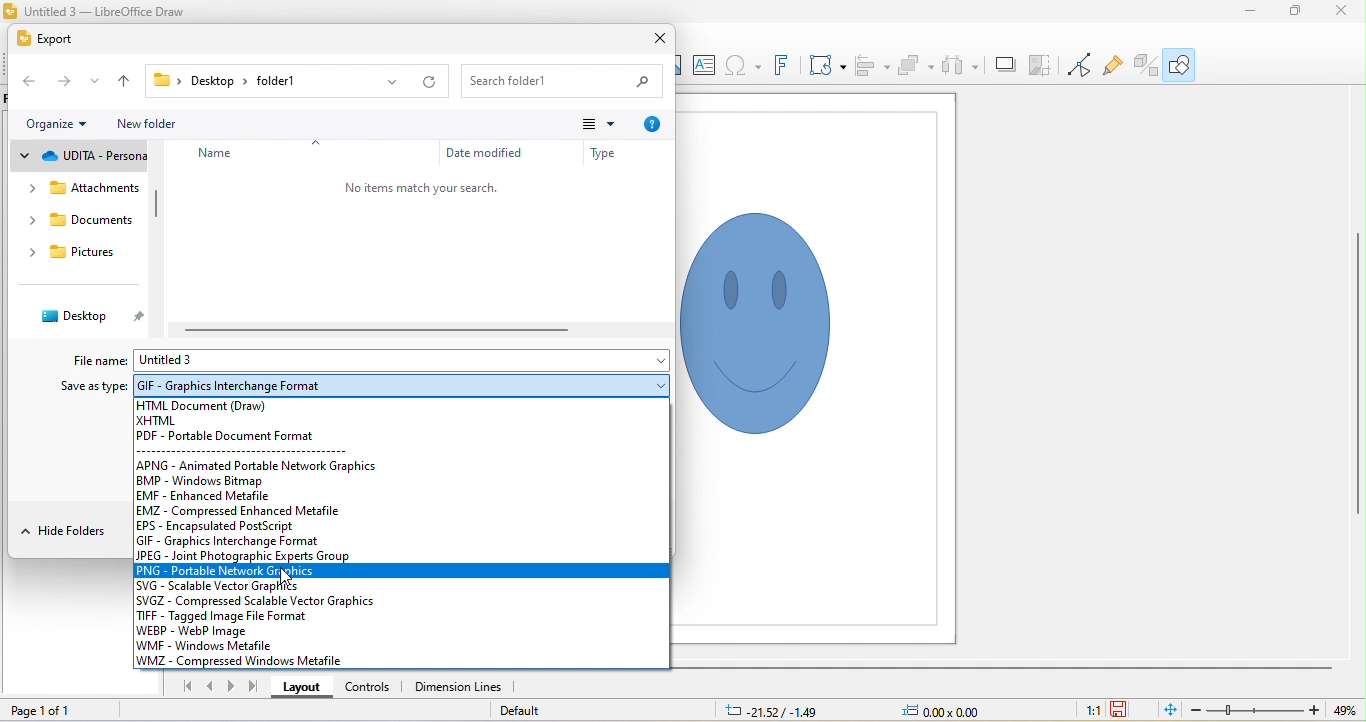  I want to click on pin, so click(142, 319).